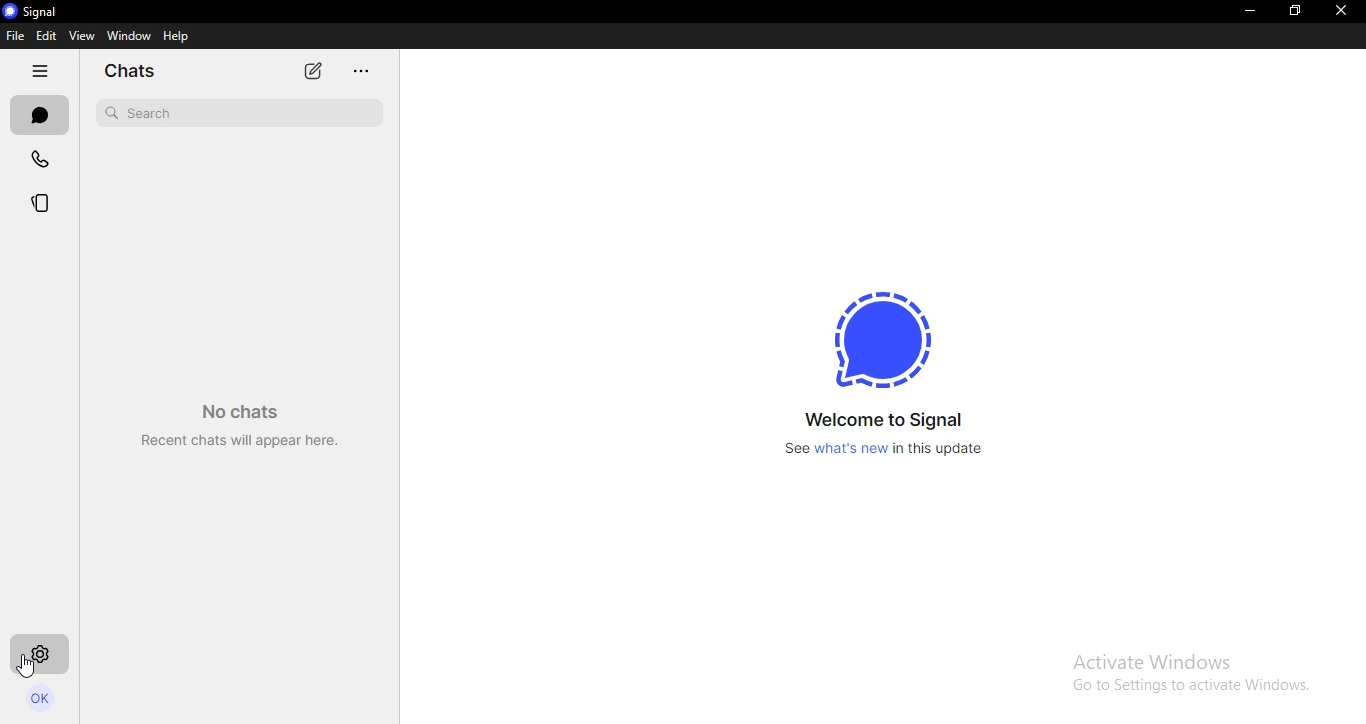  What do you see at coordinates (137, 72) in the screenshot?
I see `chats` at bounding box center [137, 72].